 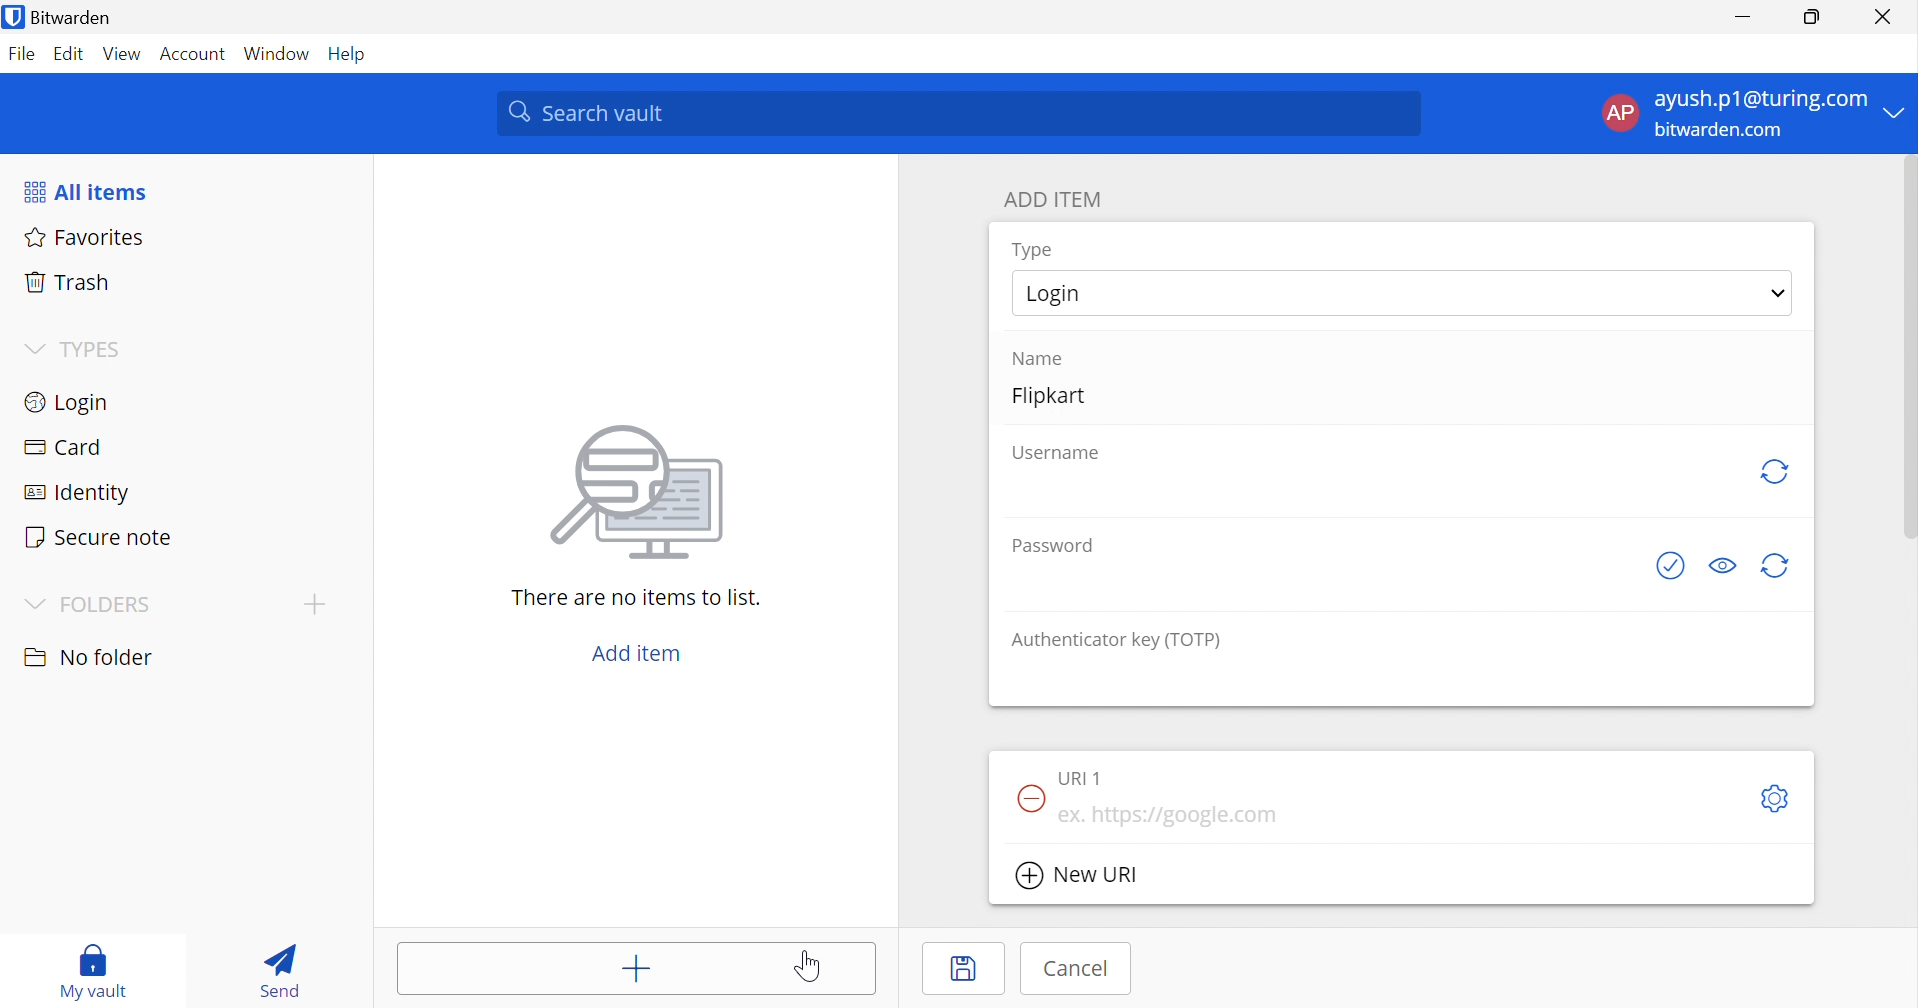 I want to click on Drop Down, so click(x=1898, y=111).